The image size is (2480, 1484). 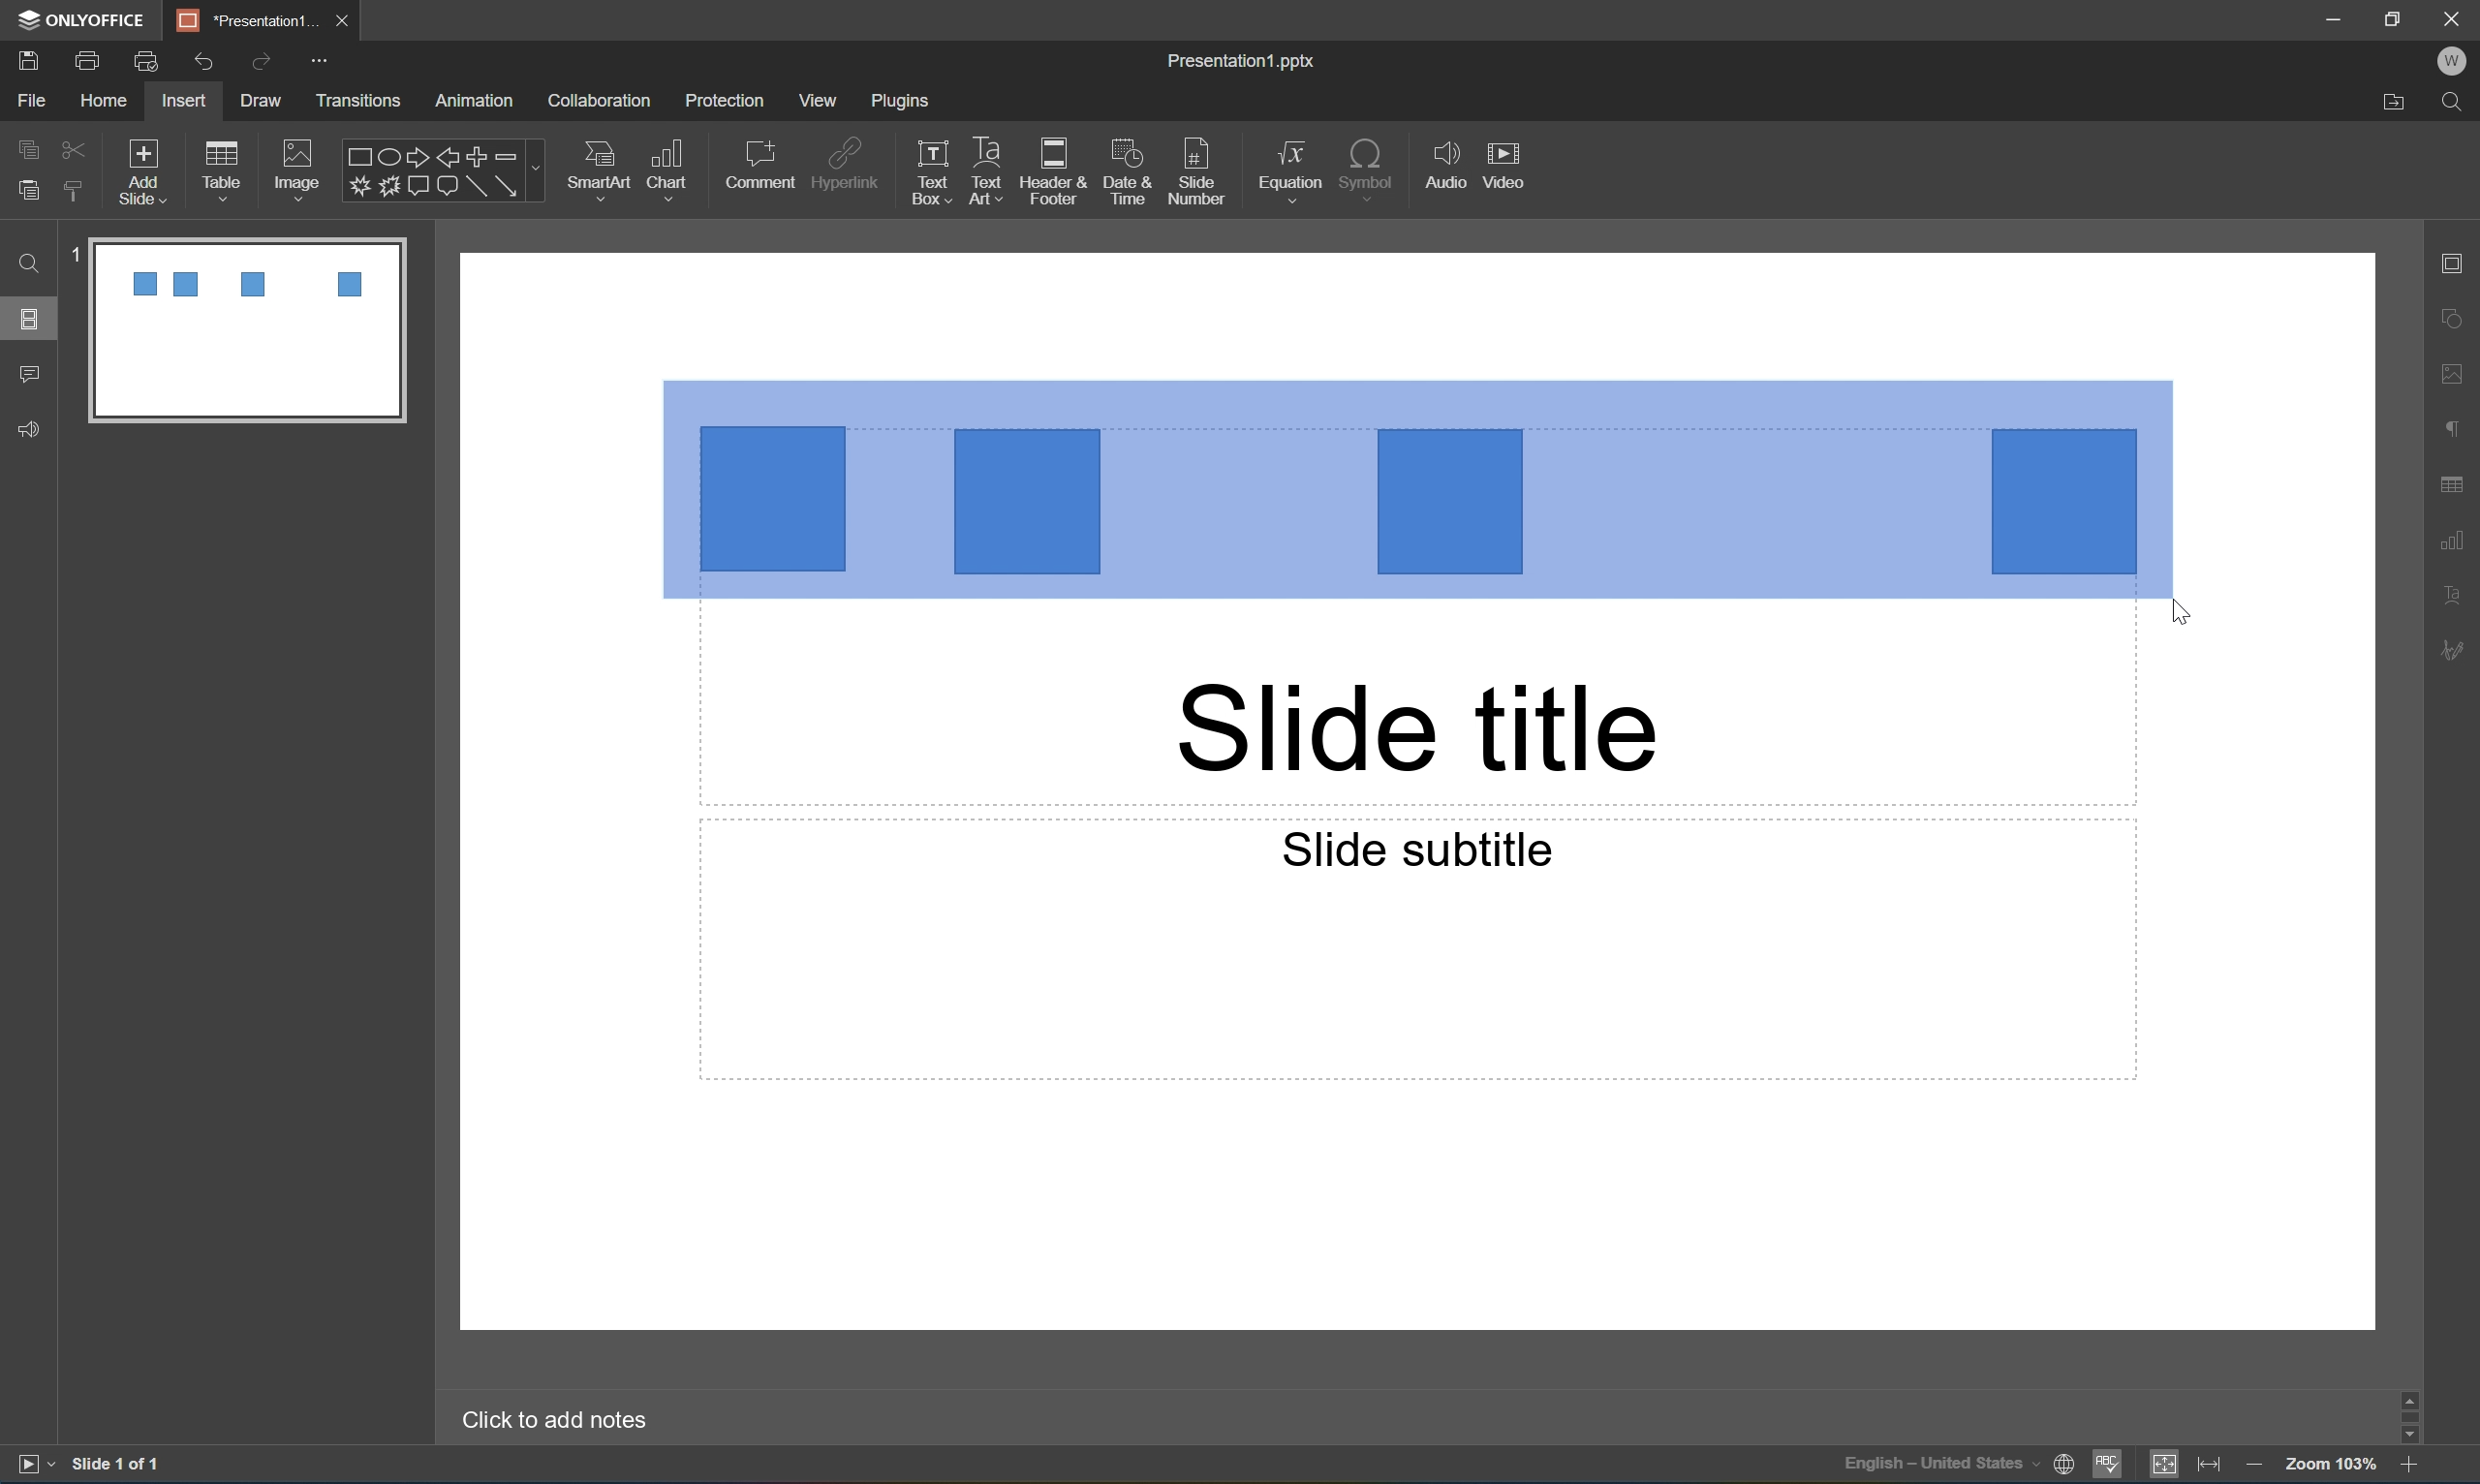 What do you see at coordinates (592, 166) in the screenshot?
I see `smart art` at bounding box center [592, 166].